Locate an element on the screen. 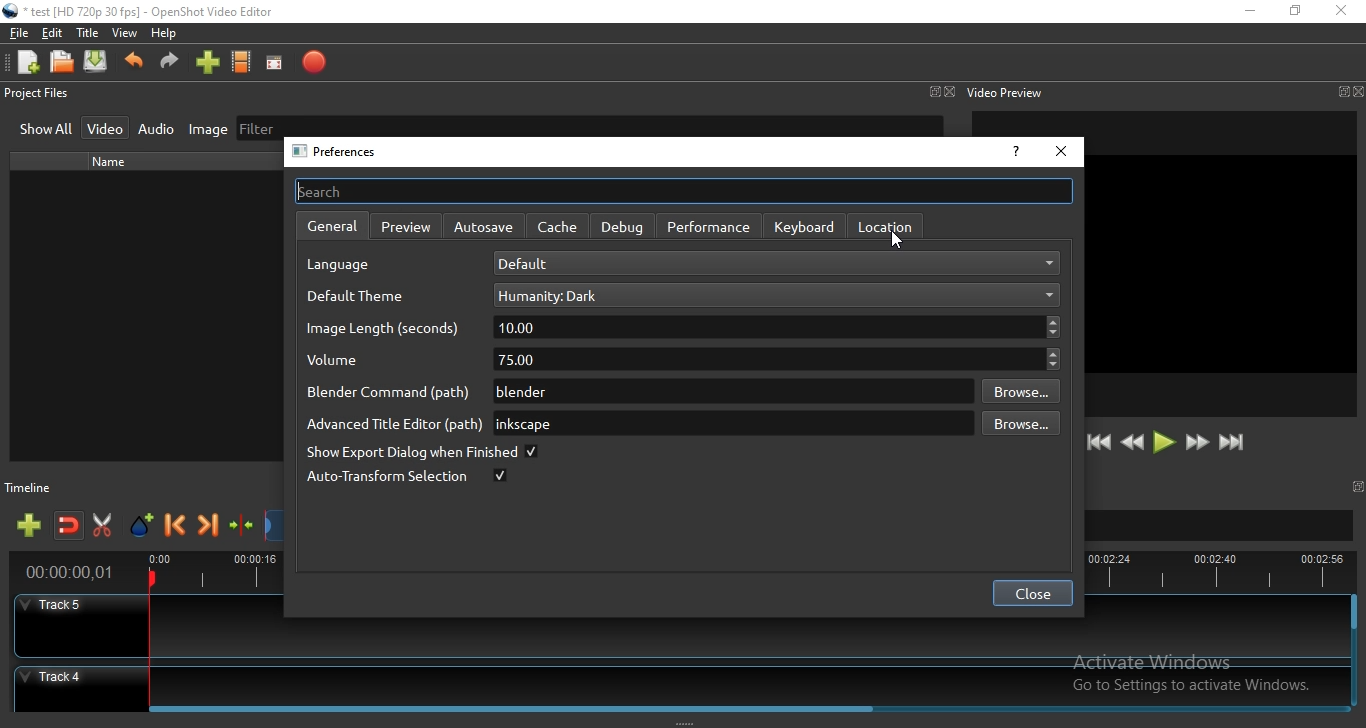 The width and height of the screenshot is (1366, 728). Fast forward is located at coordinates (1197, 444).